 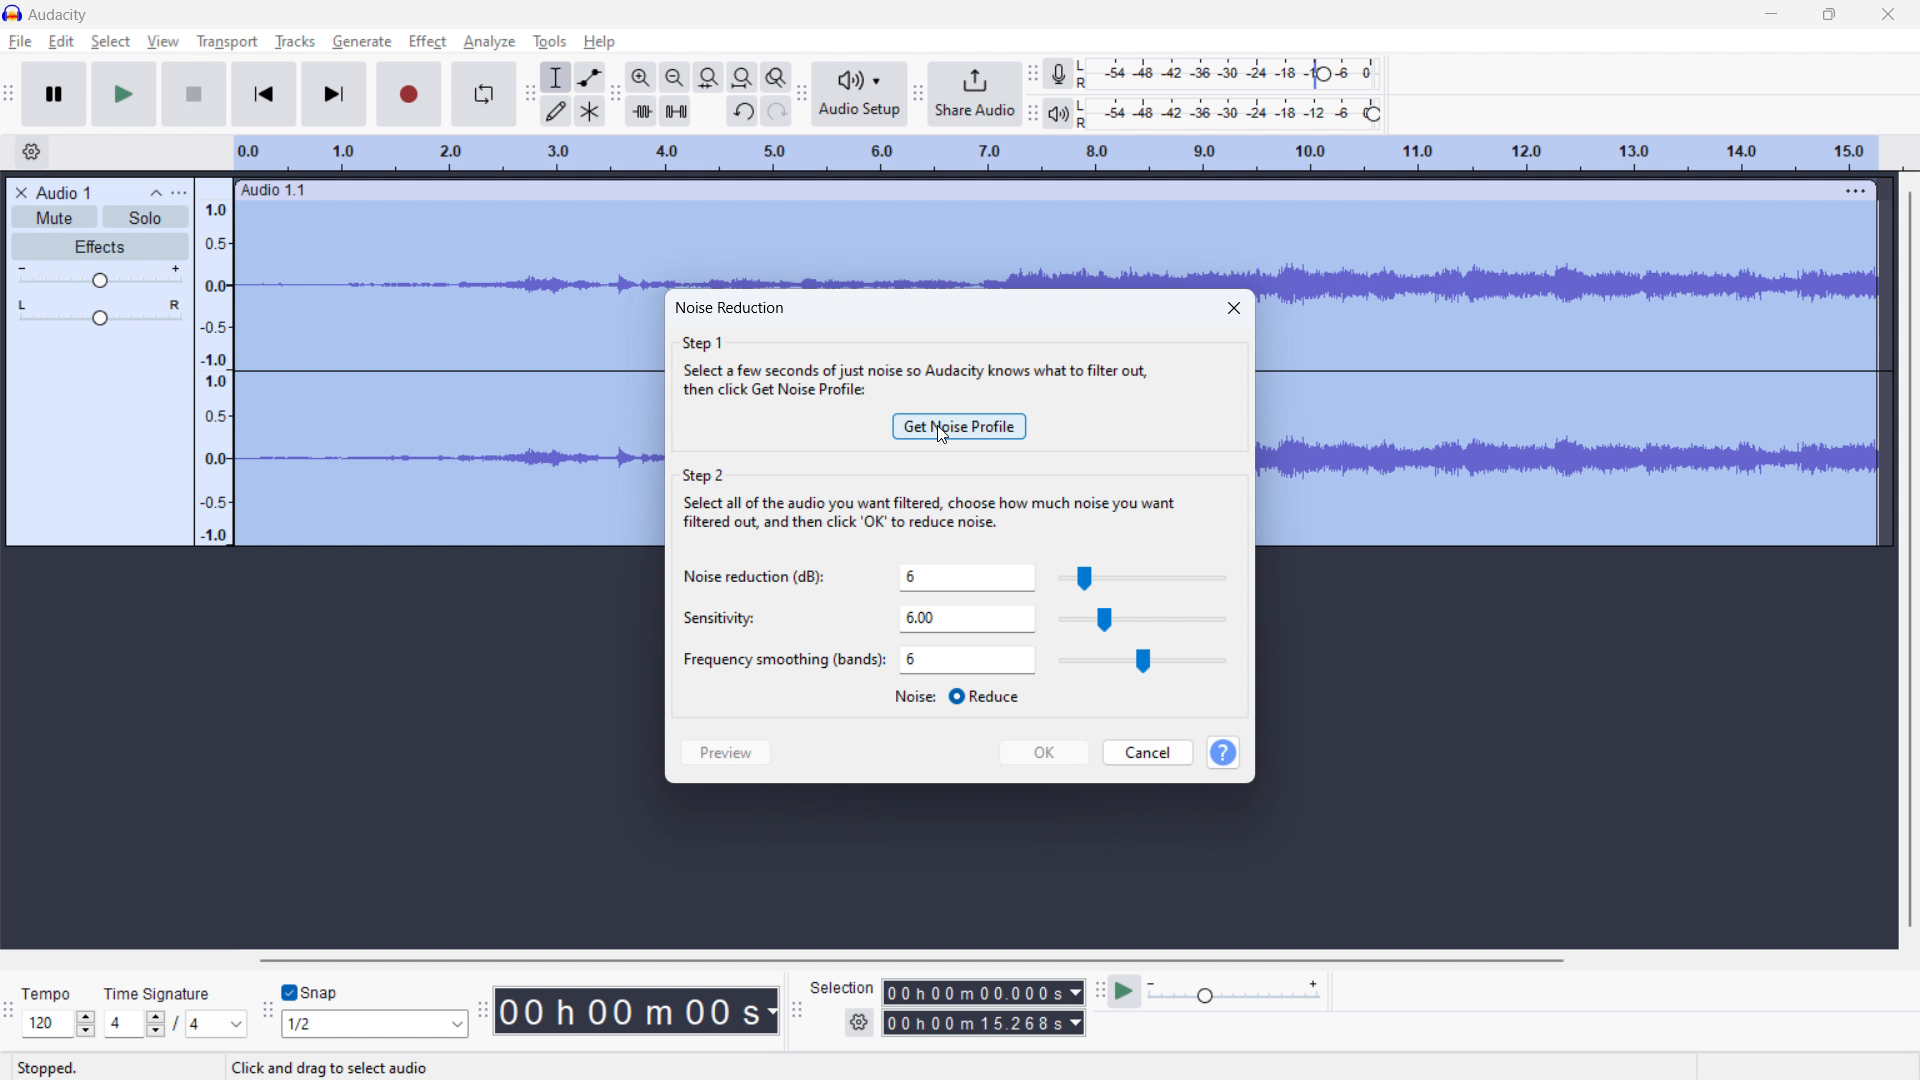 What do you see at coordinates (362, 42) in the screenshot?
I see `generate` at bounding box center [362, 42].